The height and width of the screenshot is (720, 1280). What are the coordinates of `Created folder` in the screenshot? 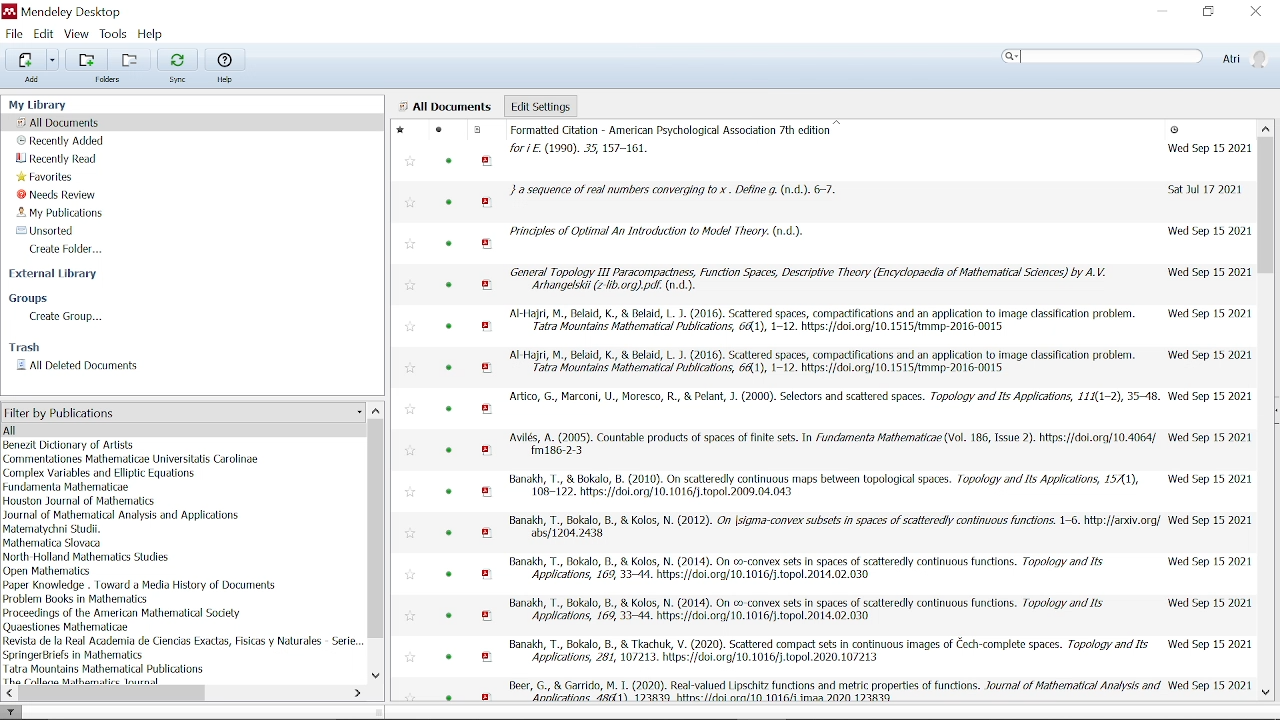 It's located at (72, 249).